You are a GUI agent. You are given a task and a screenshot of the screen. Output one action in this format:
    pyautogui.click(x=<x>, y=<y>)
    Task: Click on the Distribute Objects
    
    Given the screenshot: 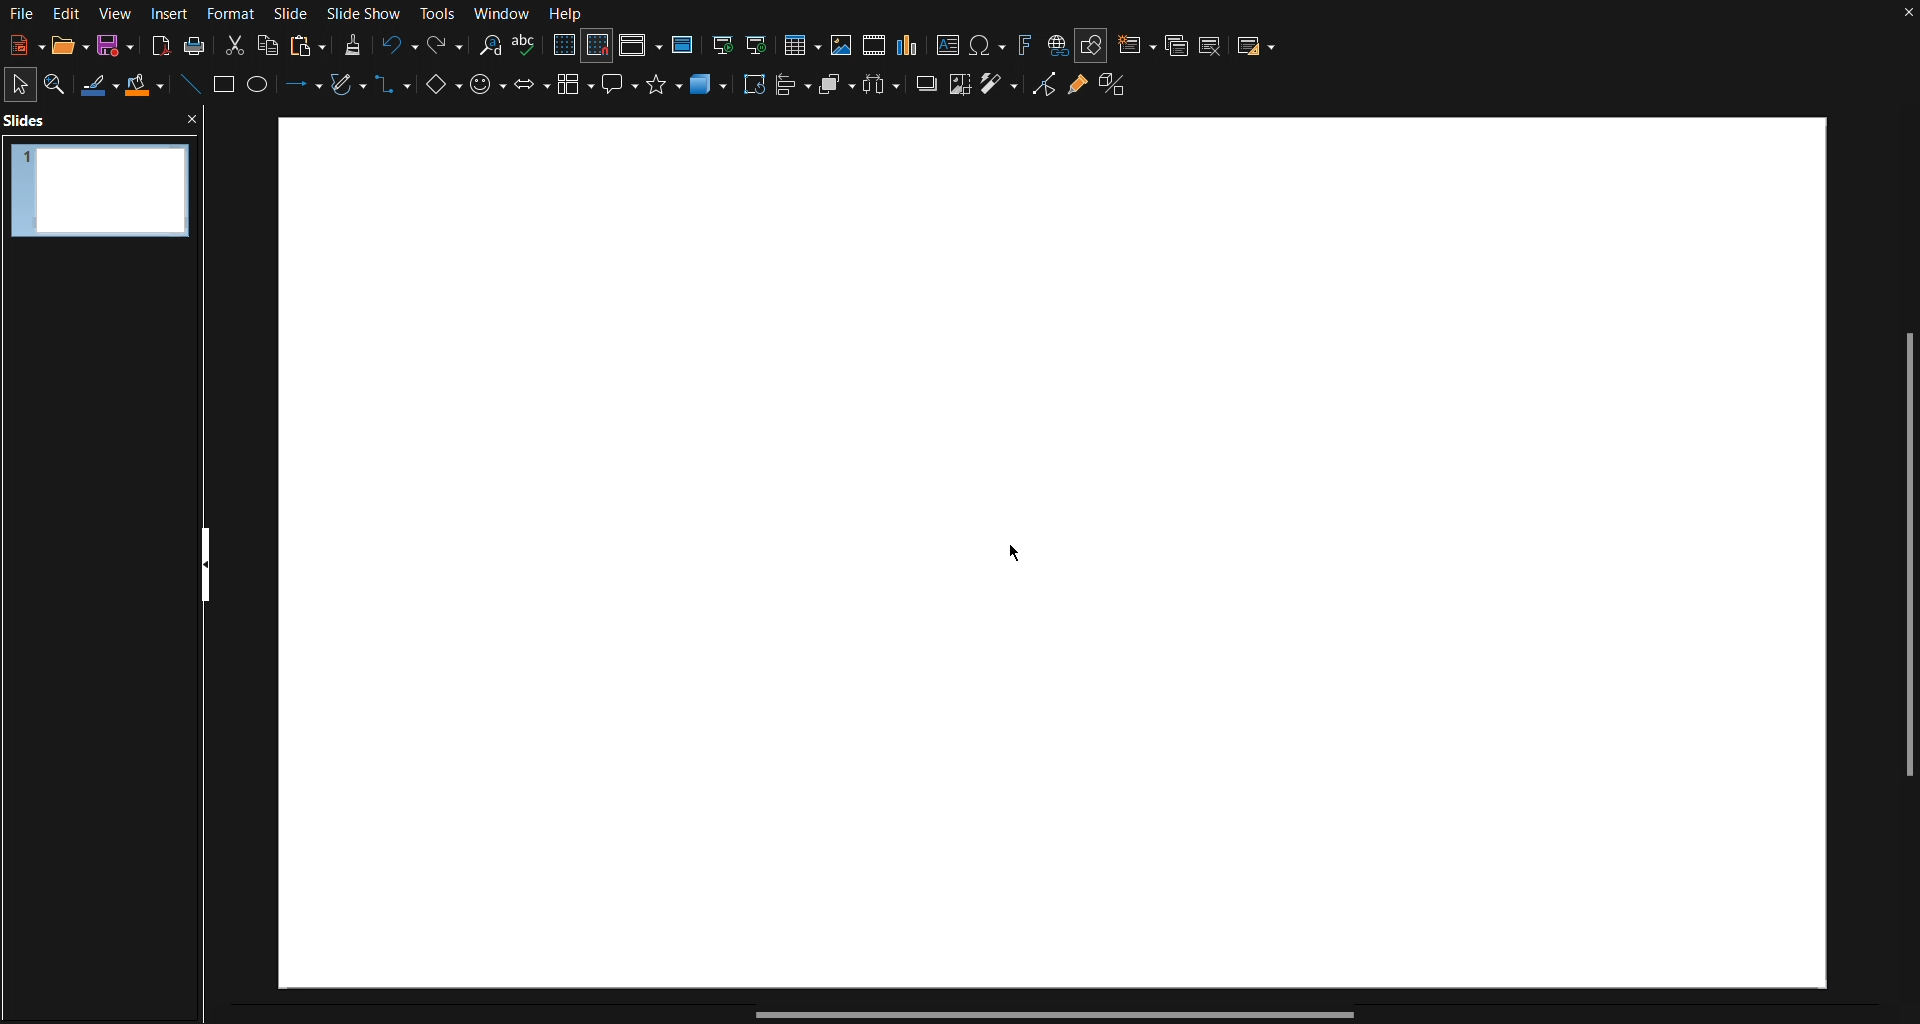 What is the action you would take?
    pyautogui.click(x=884, y=90)
    